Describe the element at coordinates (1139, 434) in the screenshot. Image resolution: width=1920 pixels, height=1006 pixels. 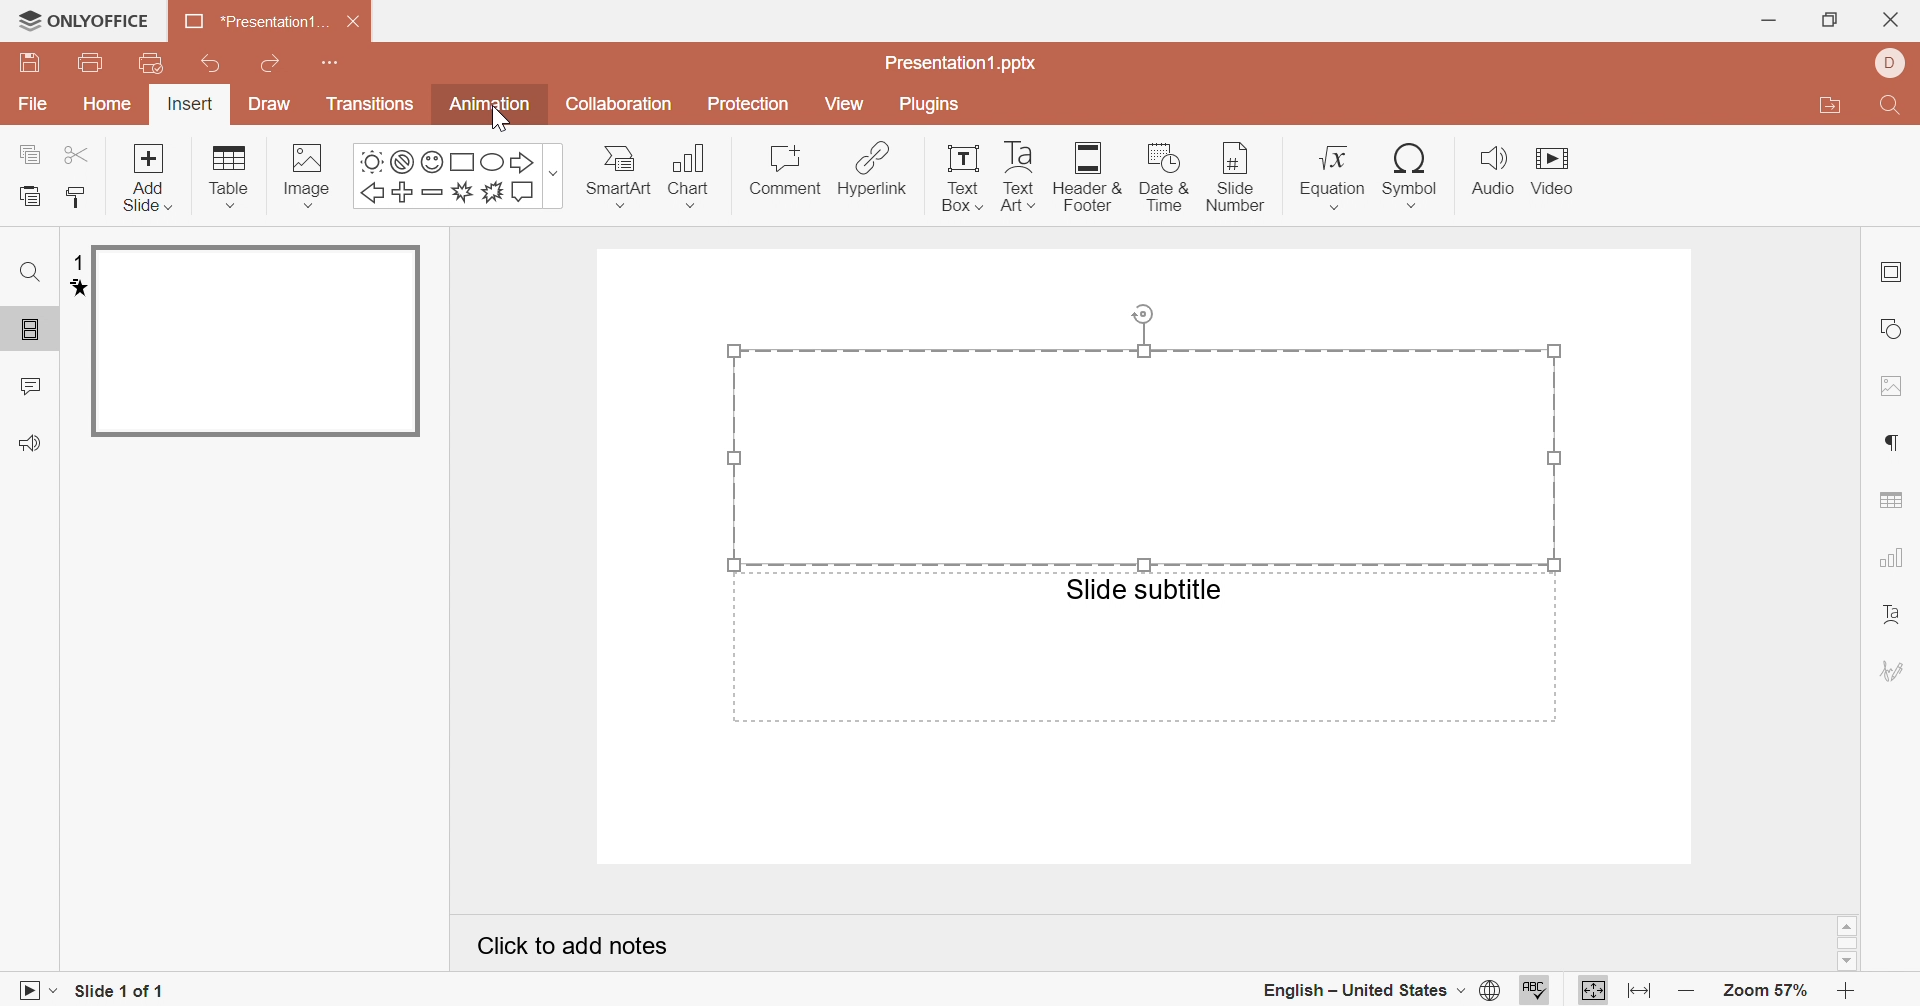
I see `selected area` at that location.